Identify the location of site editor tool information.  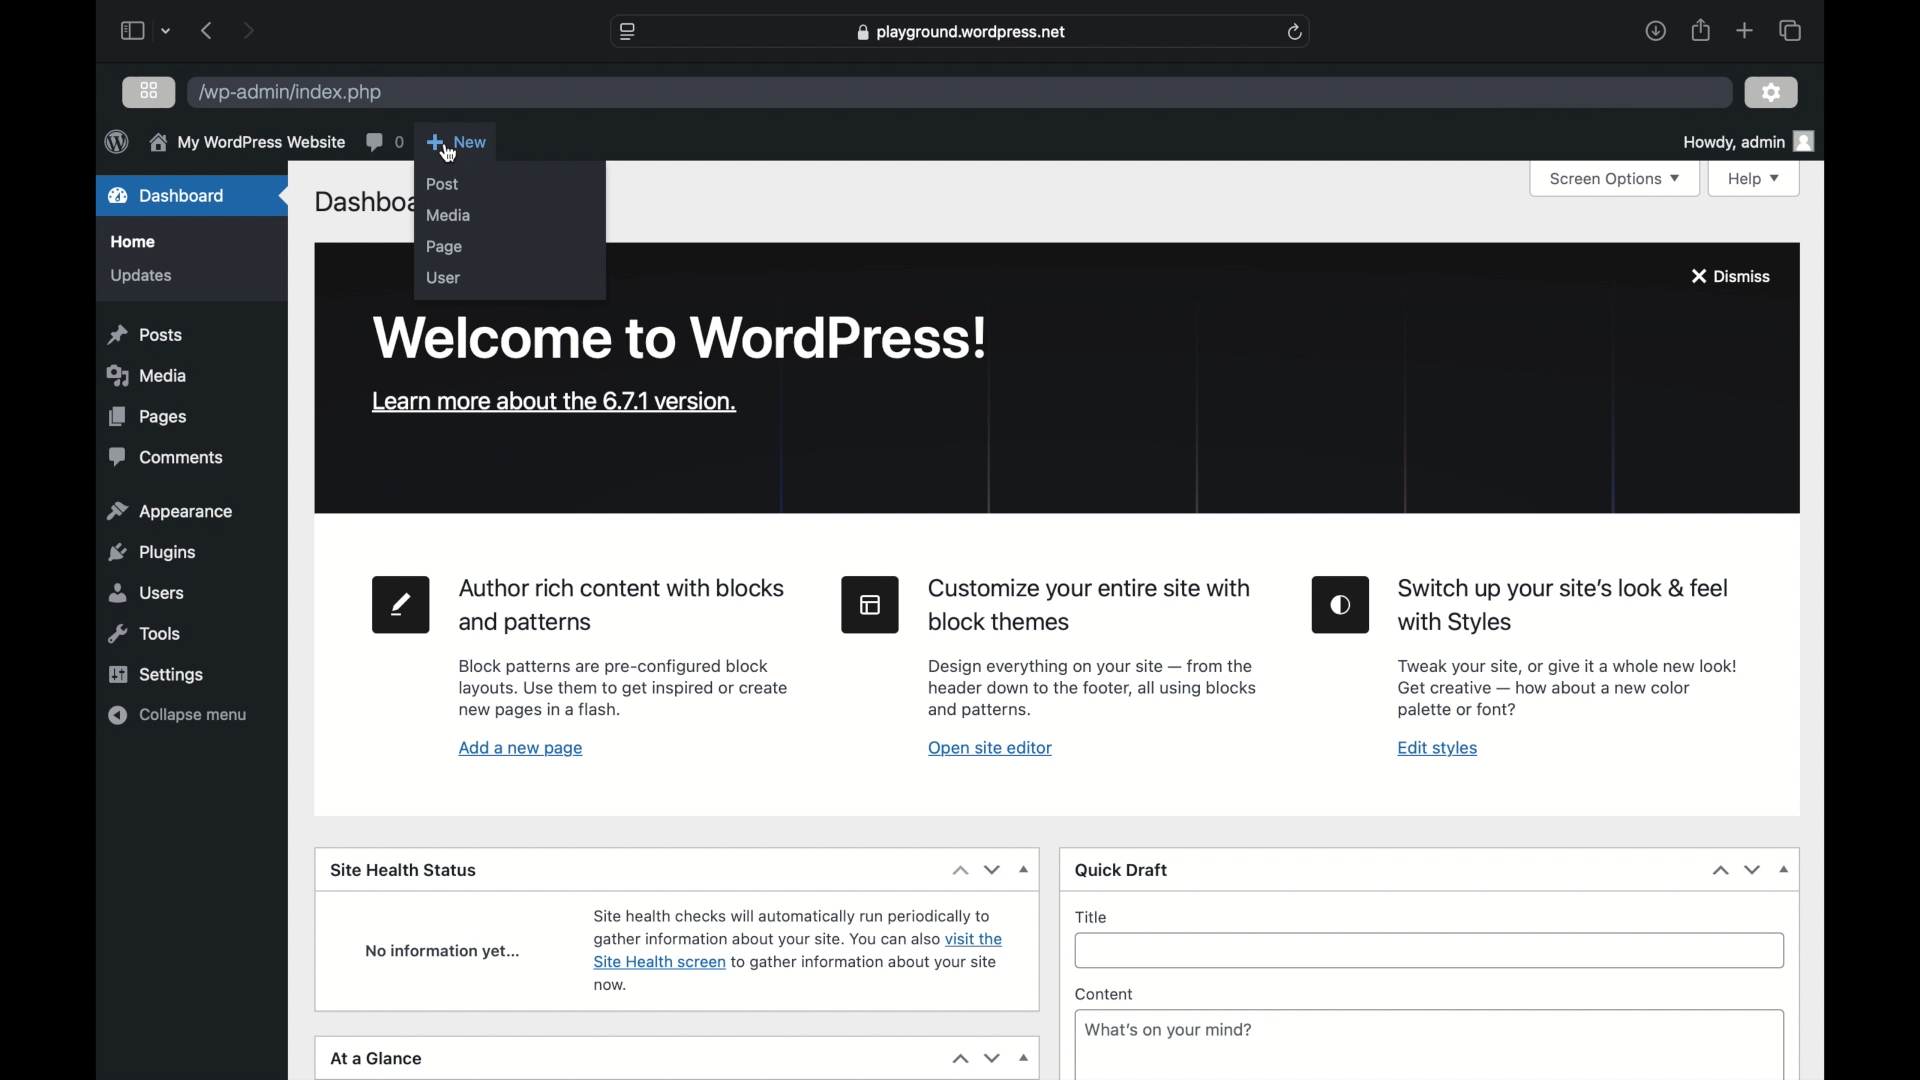
(1092, 688).